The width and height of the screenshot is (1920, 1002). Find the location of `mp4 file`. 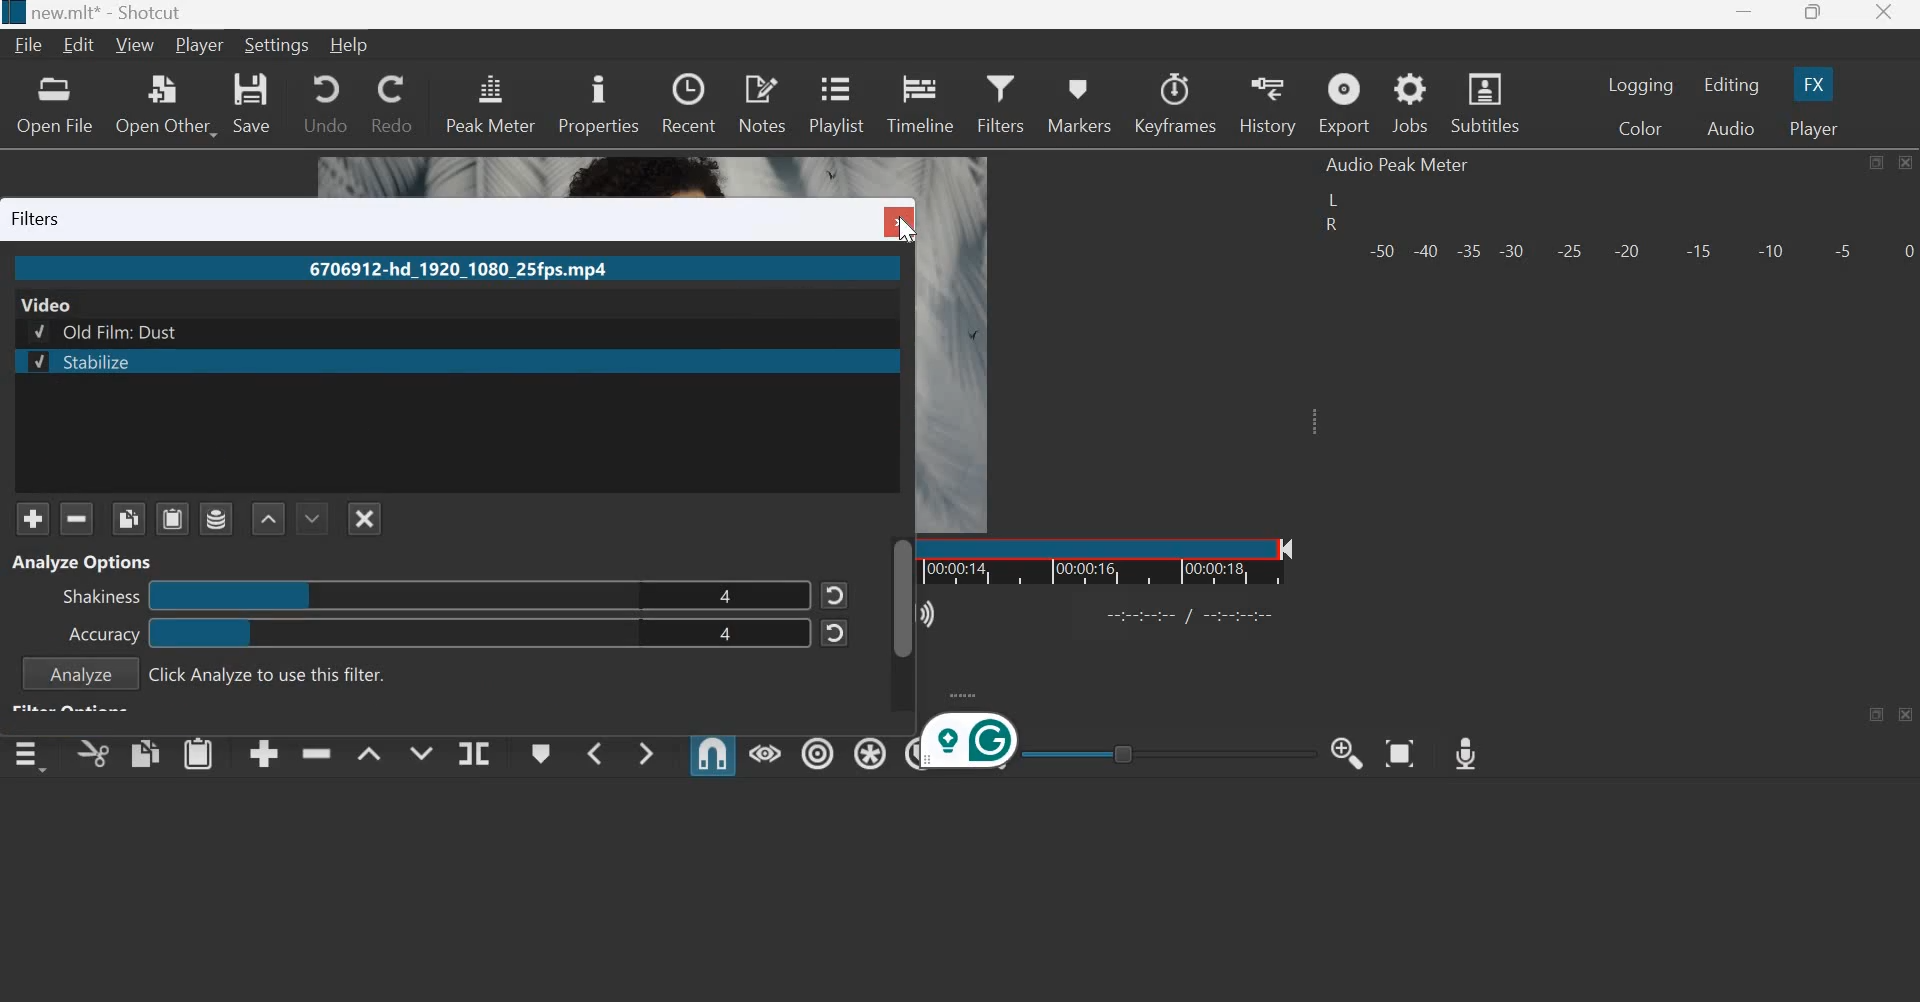

mp4 file is located at coordinates (463, 269).